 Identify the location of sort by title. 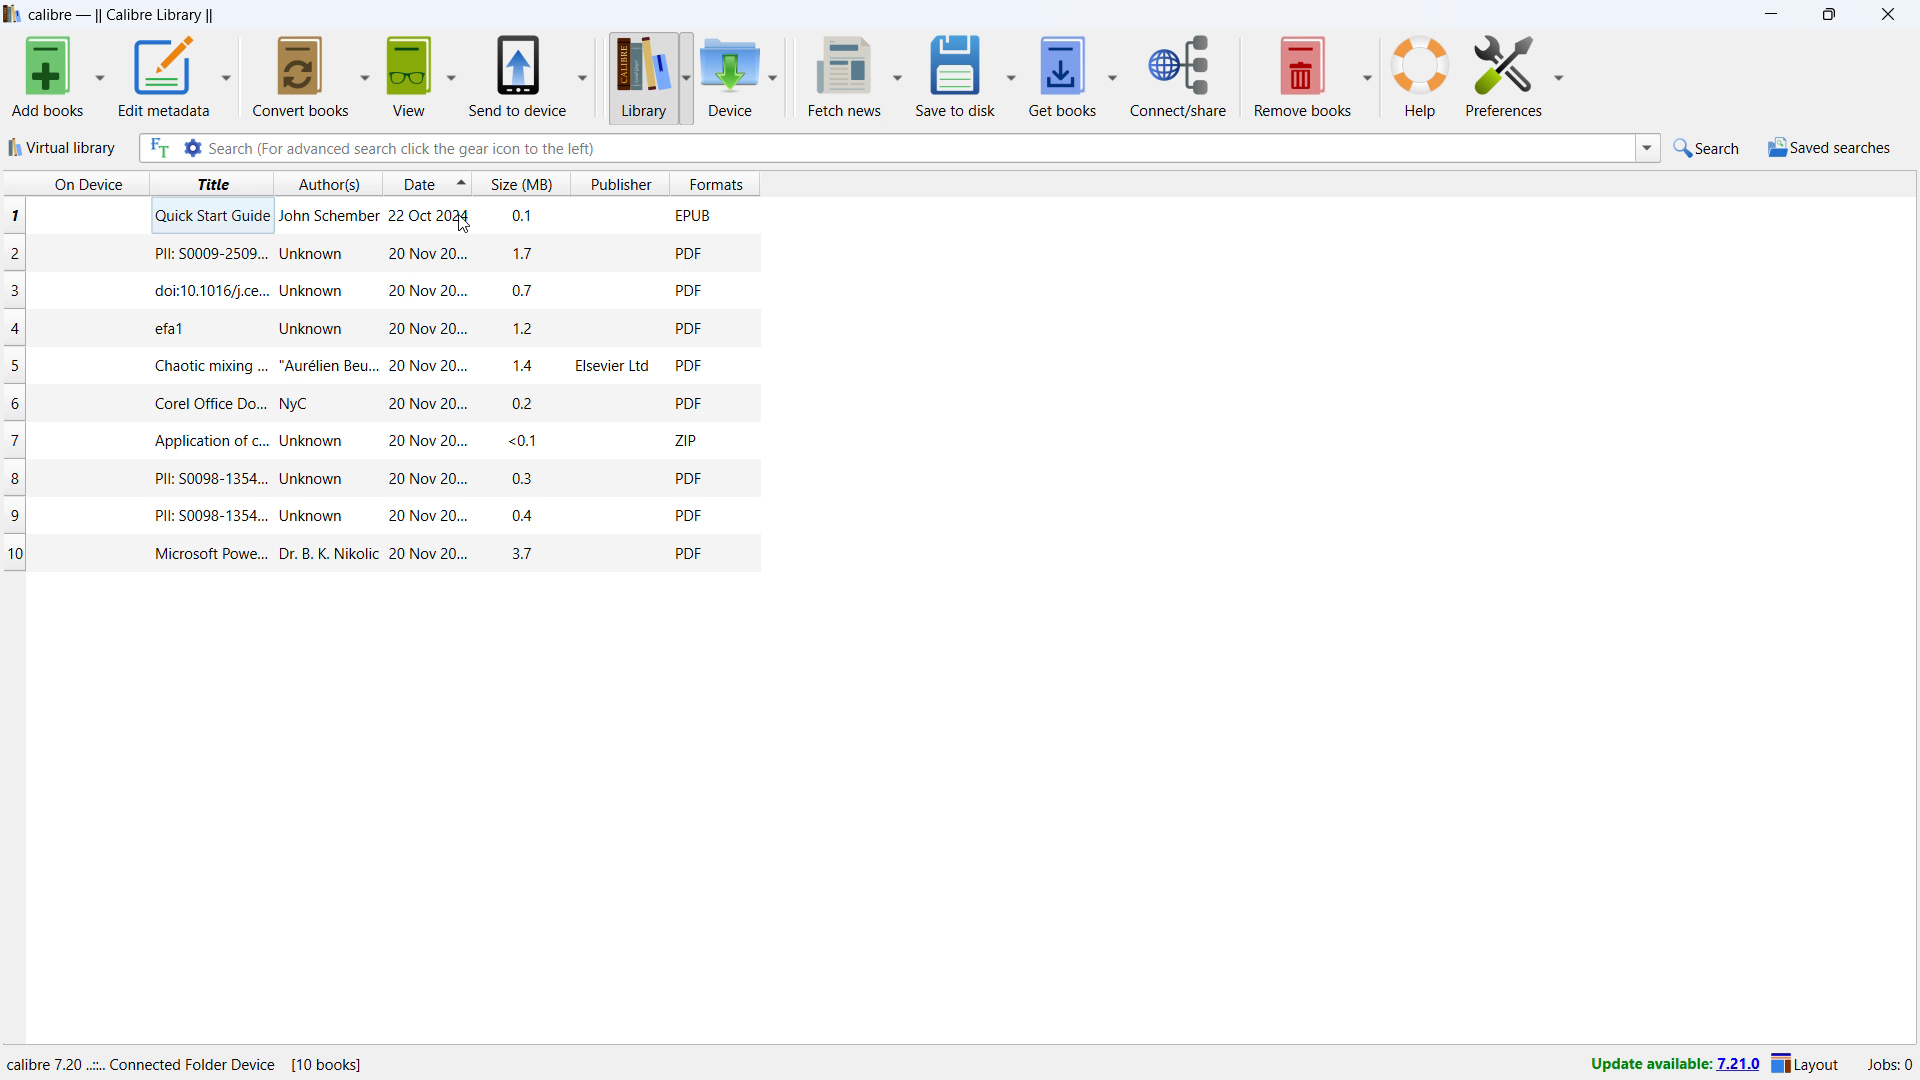
(210, 183).